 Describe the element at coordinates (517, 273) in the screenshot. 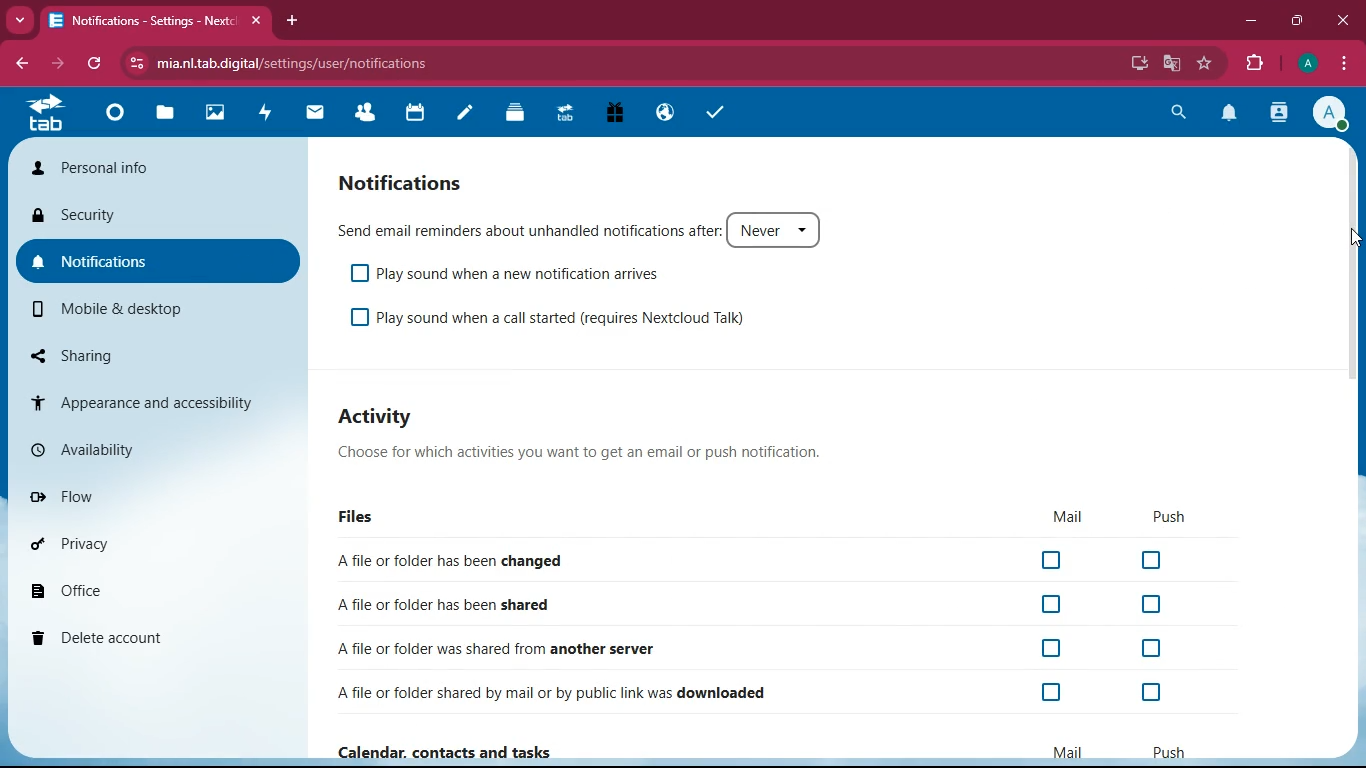

I see `play sound when a new notification arrives` at that location.